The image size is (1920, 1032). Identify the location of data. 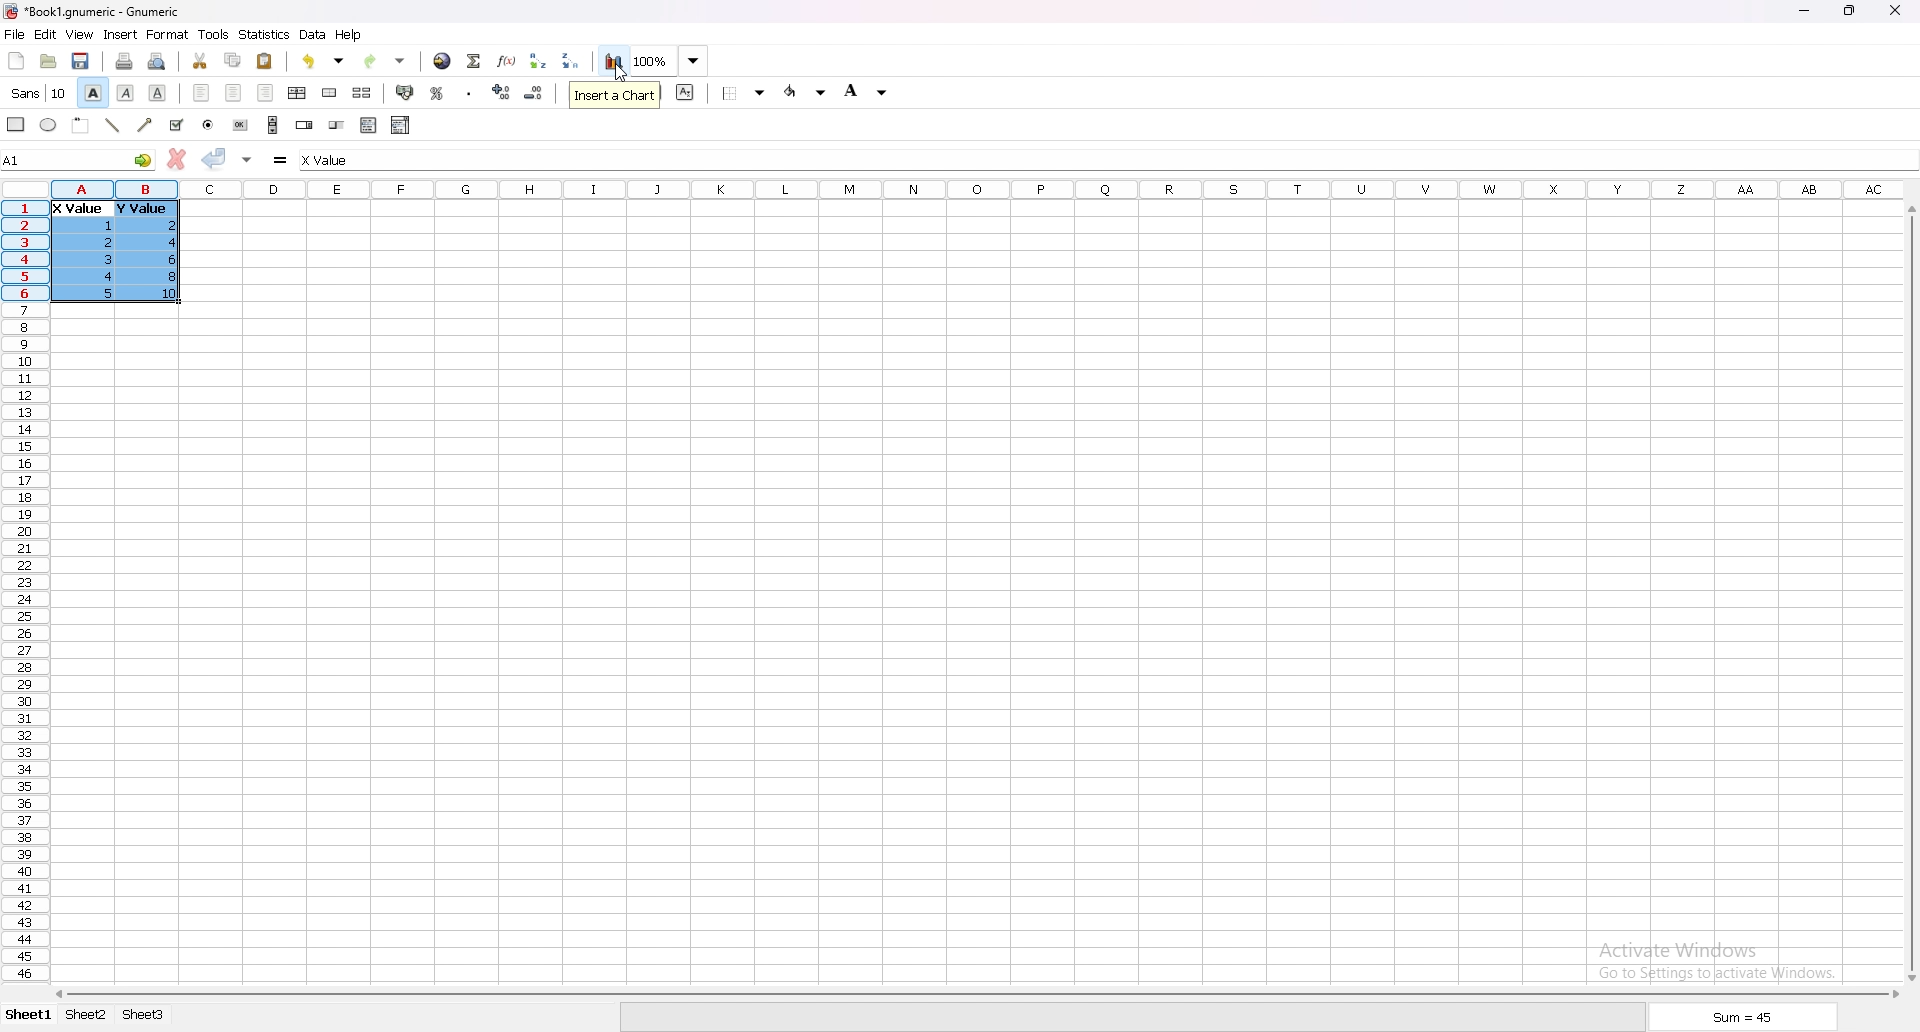
(120, 249).